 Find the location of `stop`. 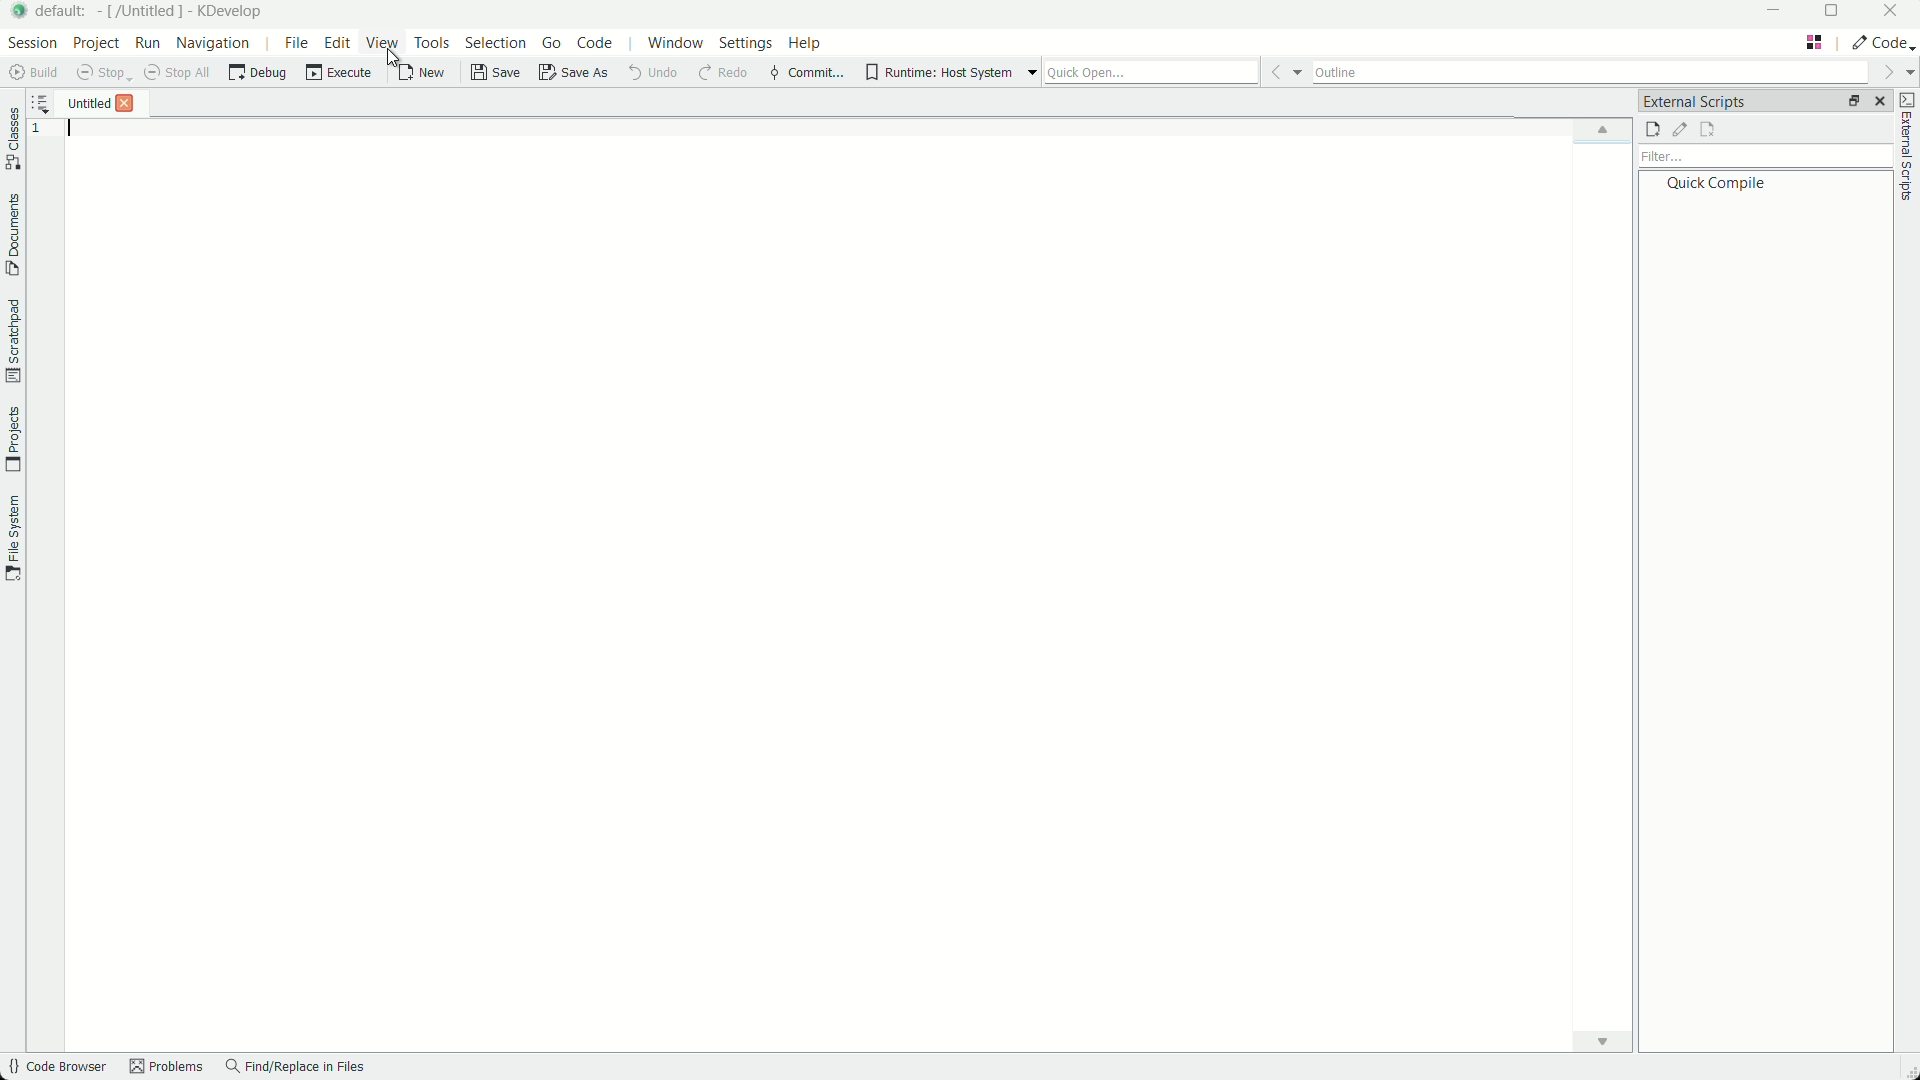

stop is located at coordinates (101, 75).